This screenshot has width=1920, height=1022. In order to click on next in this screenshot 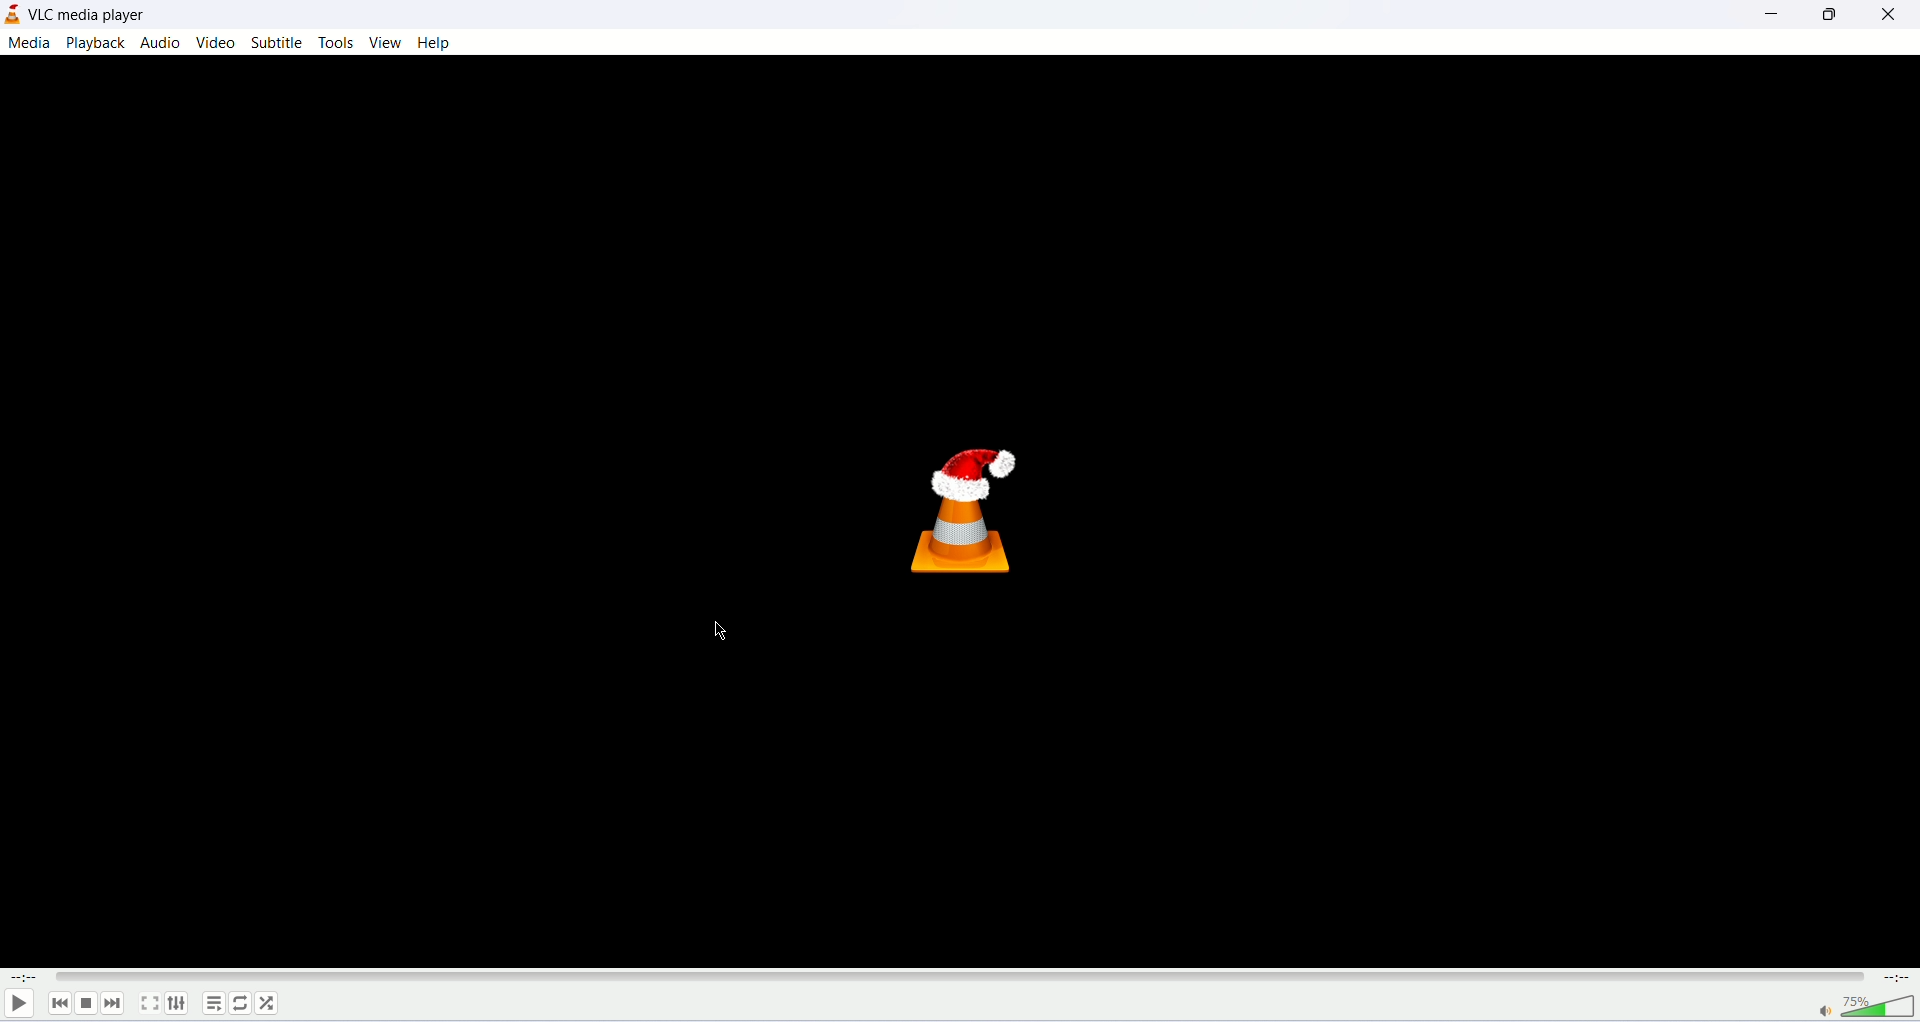, I will do `click(112, 1003)`.